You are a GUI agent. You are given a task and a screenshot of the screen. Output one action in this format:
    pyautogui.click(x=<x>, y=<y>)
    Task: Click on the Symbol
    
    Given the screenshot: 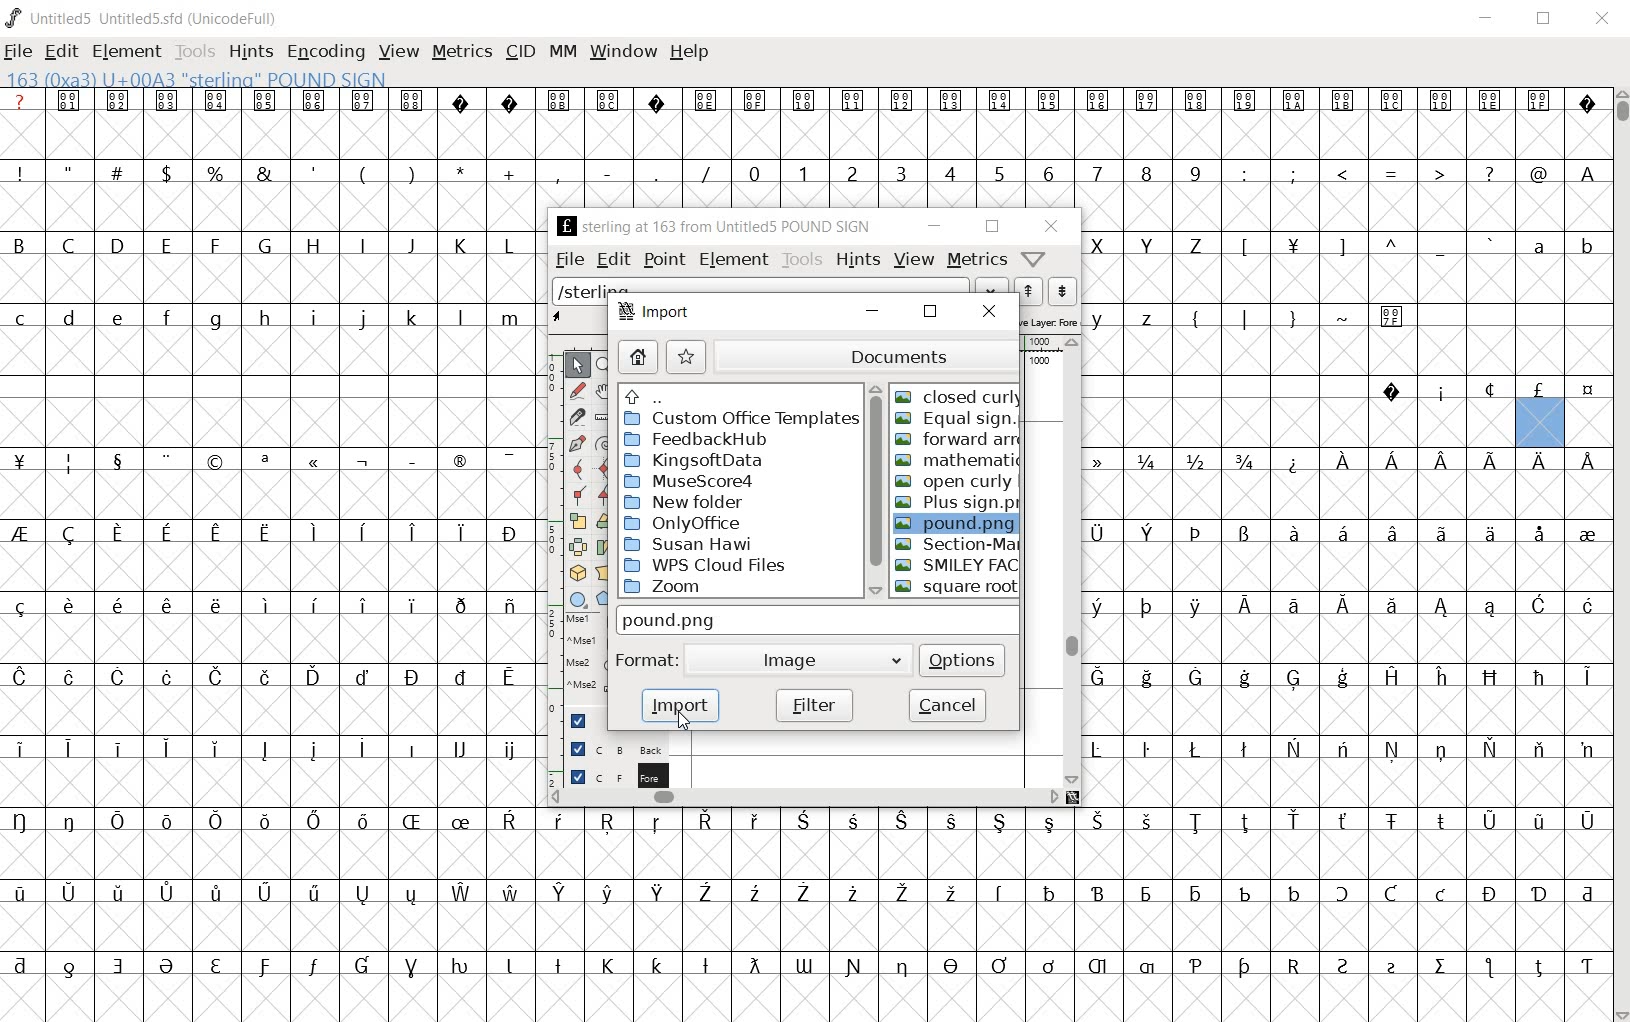 What is the action you would take?
    pyautogui.click(x=216, y=461)
    